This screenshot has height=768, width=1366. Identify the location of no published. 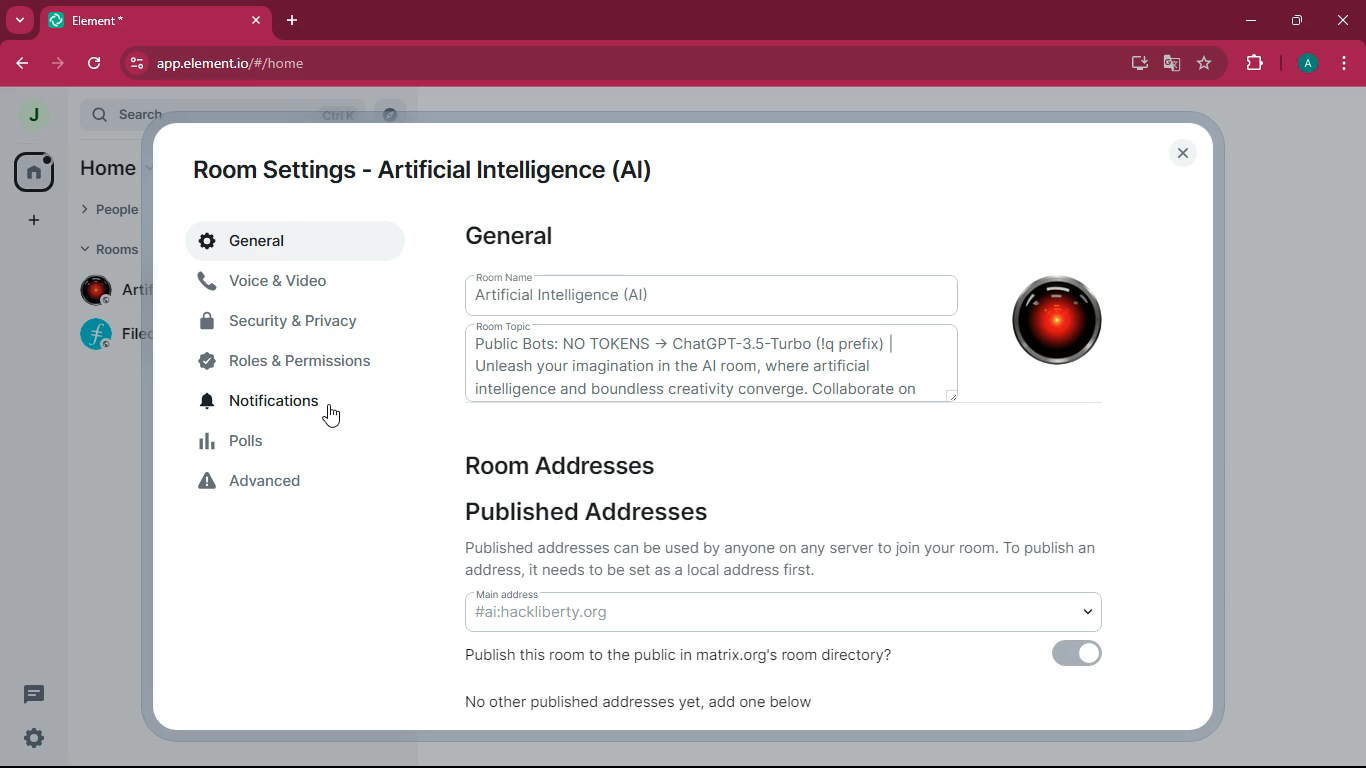
(652, 709).